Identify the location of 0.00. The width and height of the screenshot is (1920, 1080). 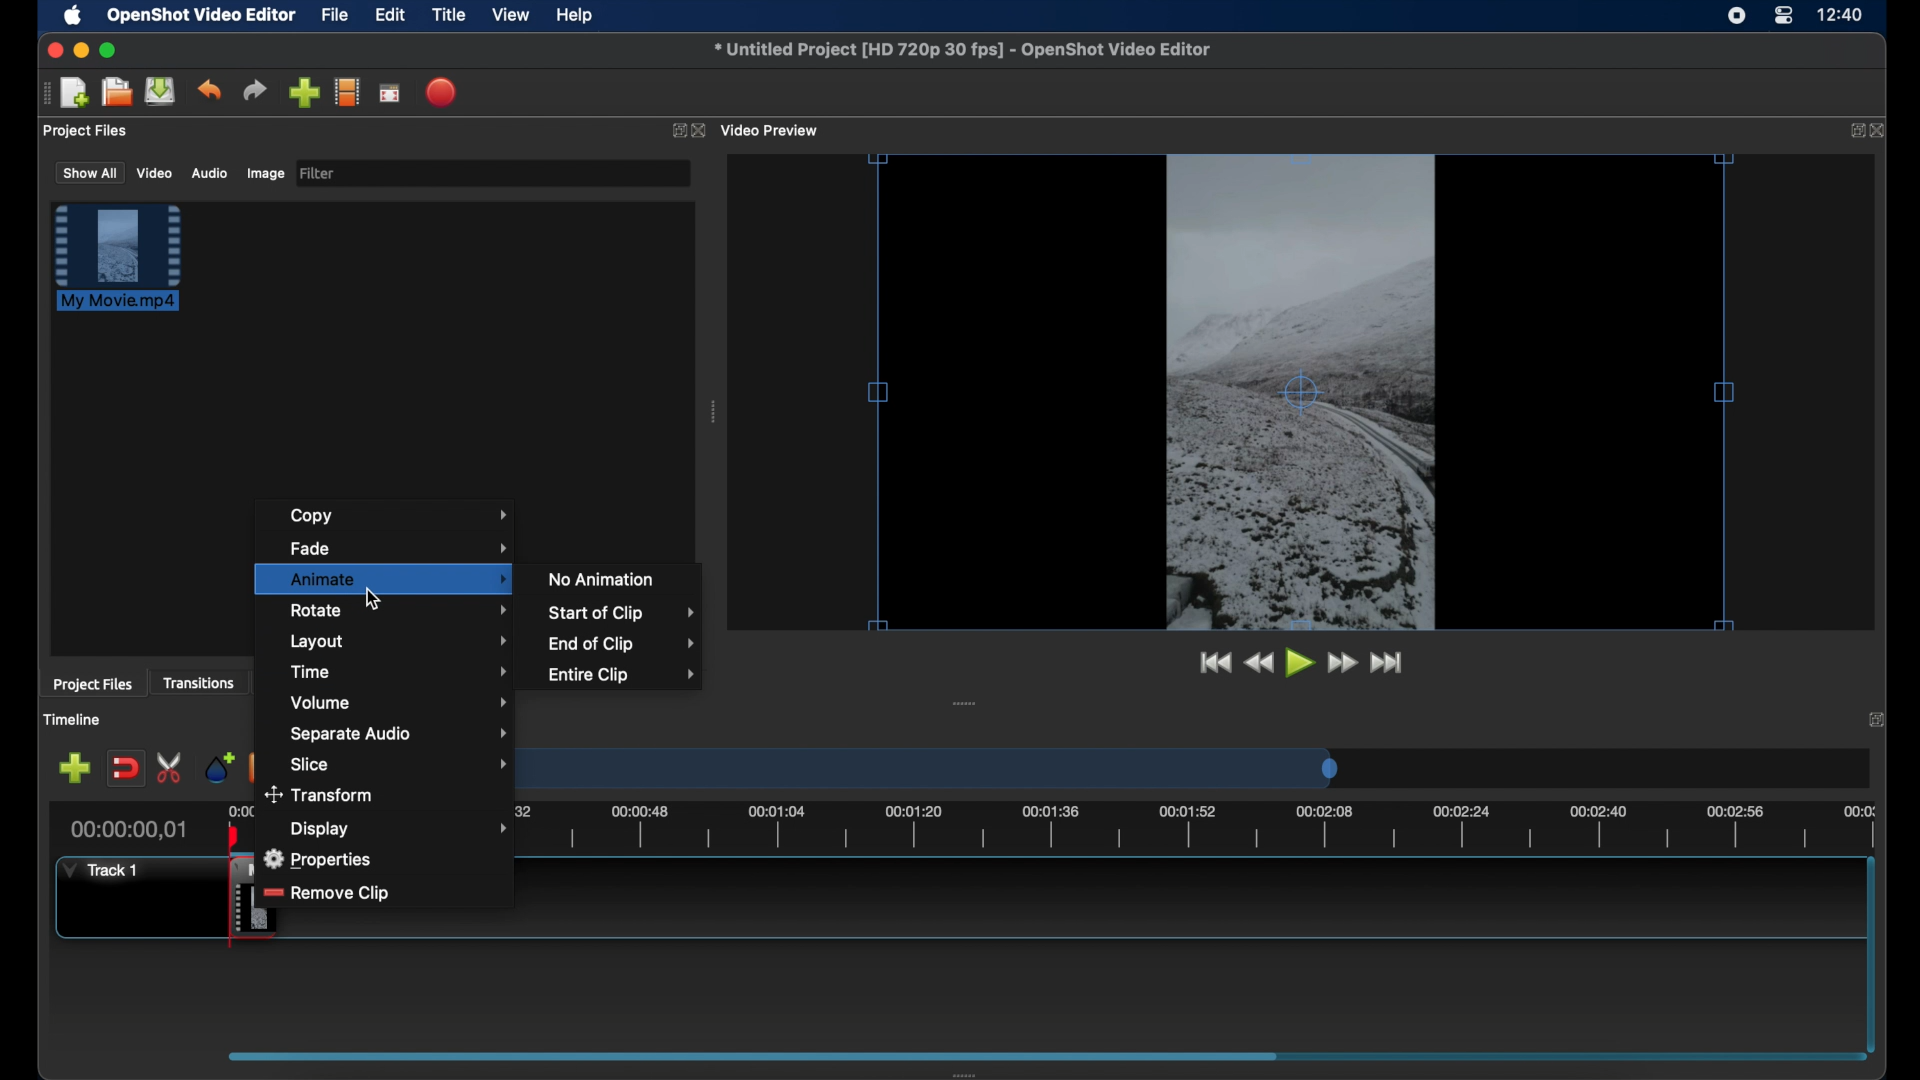
(240, 808).